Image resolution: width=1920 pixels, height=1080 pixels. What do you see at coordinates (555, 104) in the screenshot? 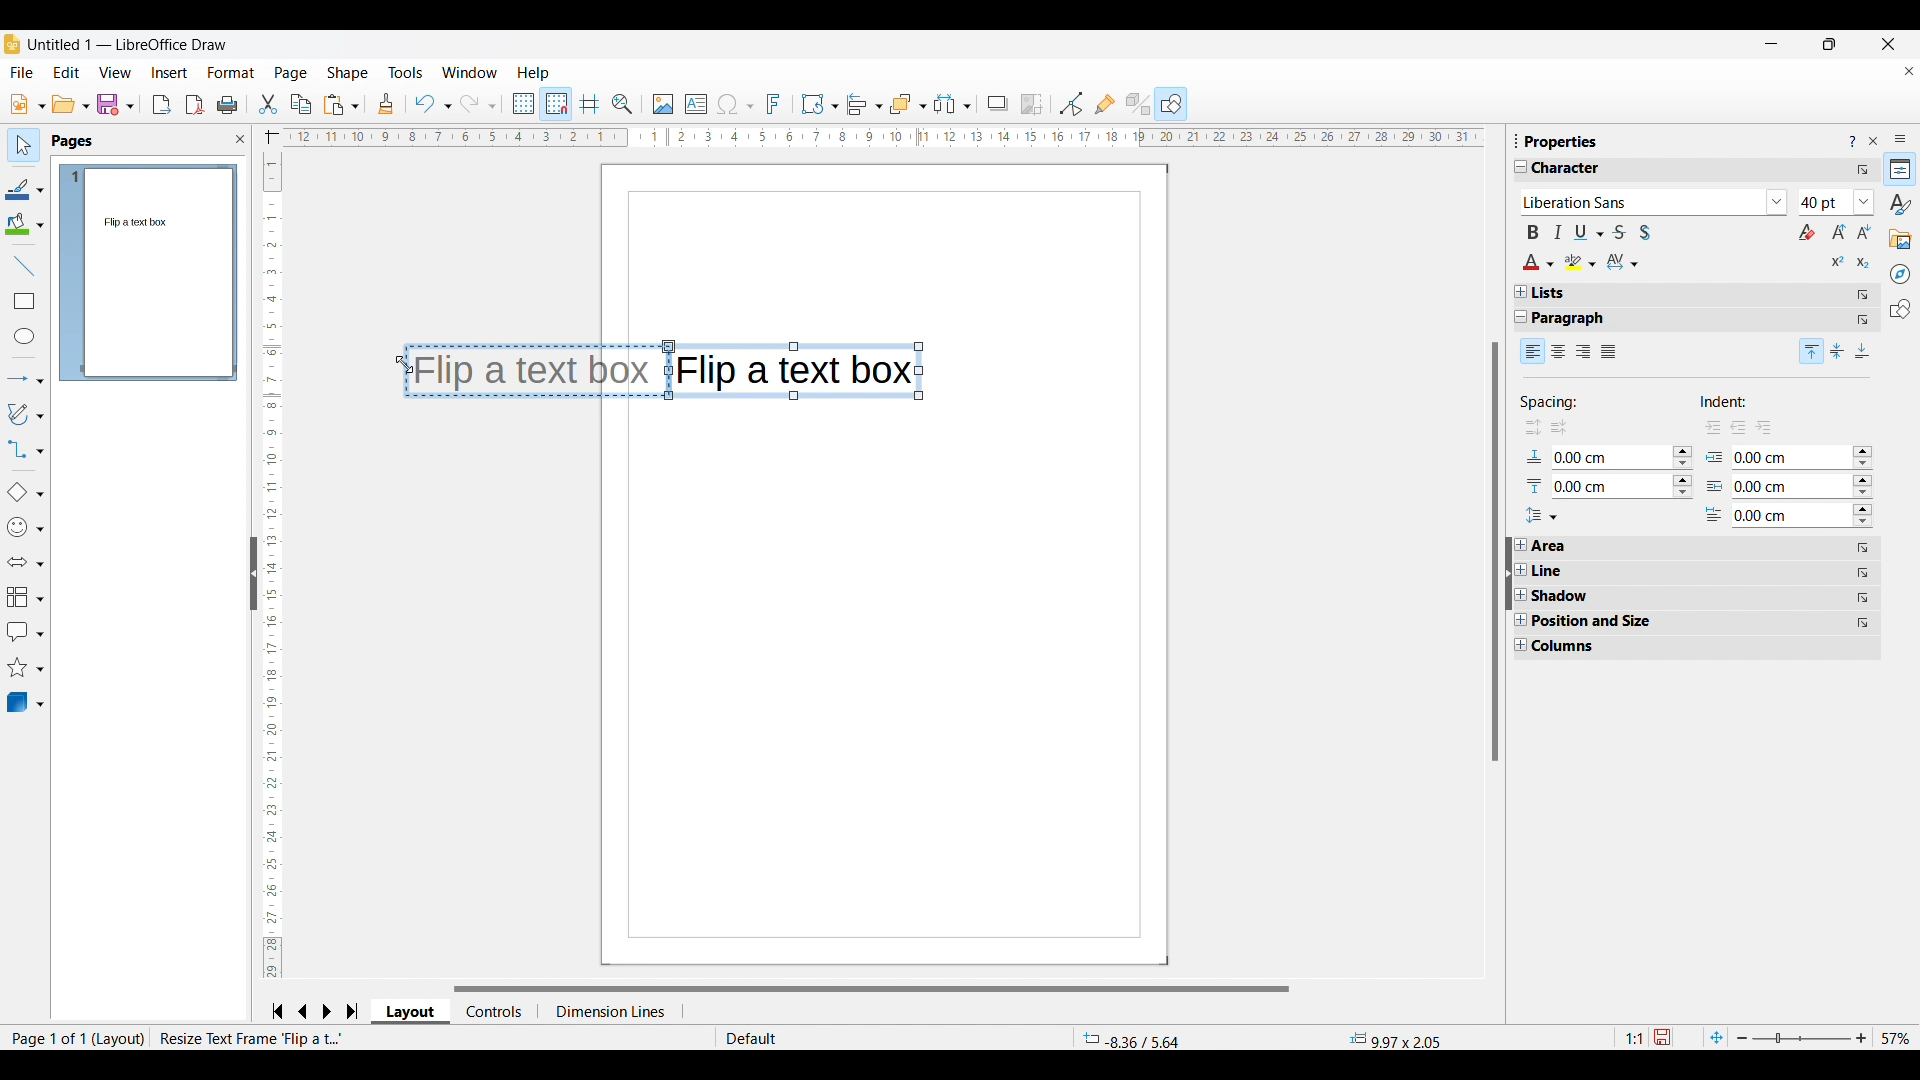
I see `Snap to grid, highlighted` at bounding box center [555, 104].